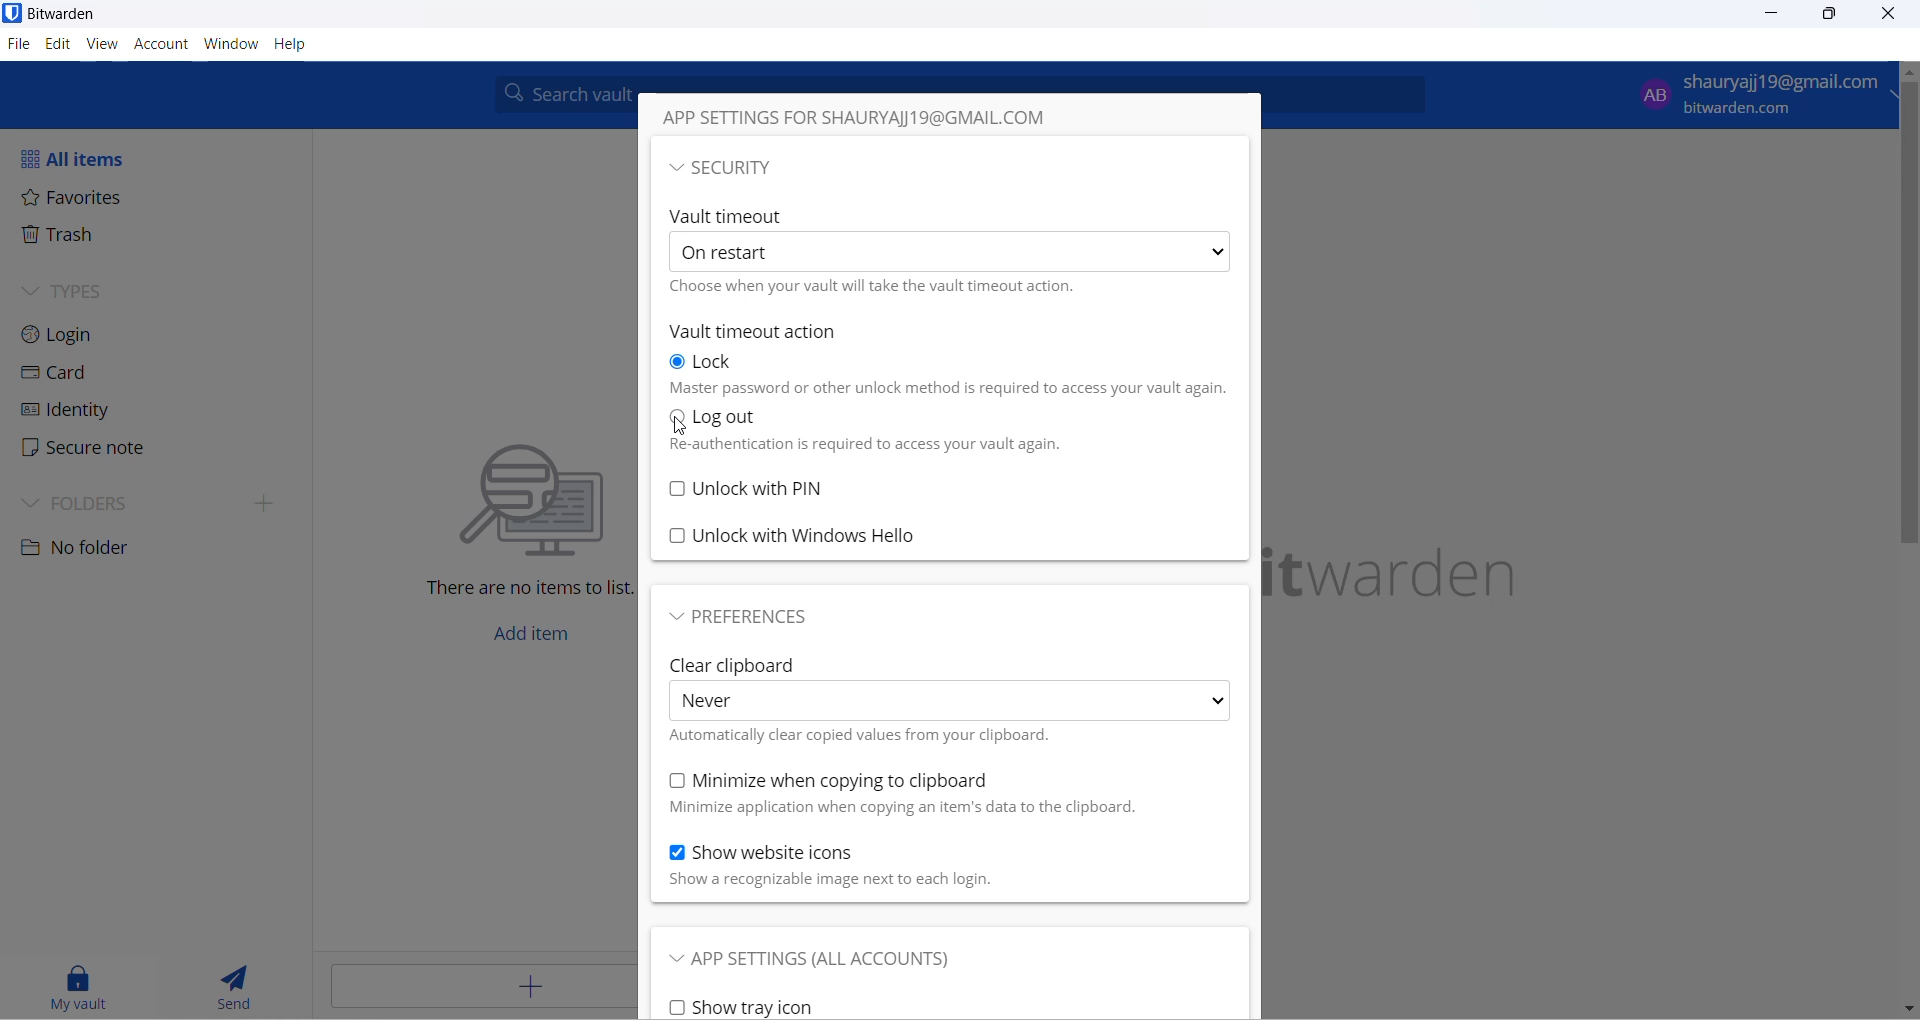  I want to click on logout, so click(740, 415).